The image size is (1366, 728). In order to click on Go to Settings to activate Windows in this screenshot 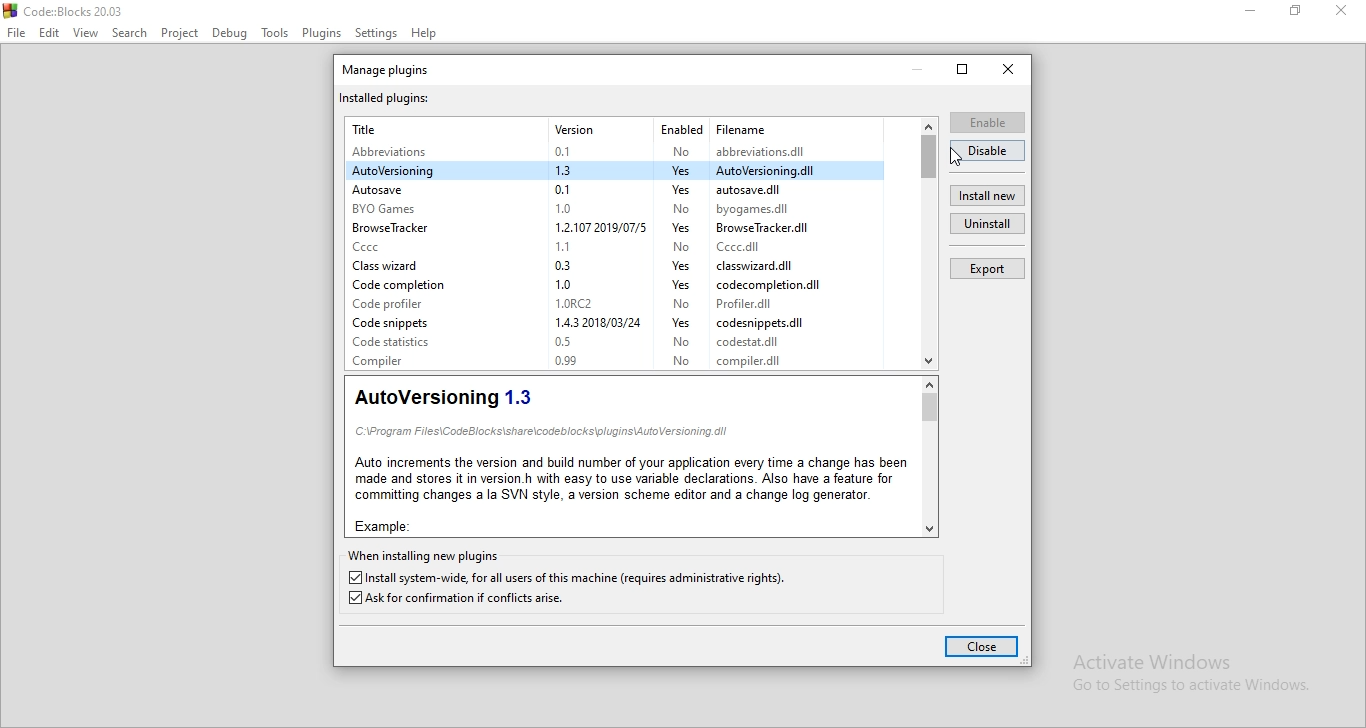, I will do `click(1182, 686)`.